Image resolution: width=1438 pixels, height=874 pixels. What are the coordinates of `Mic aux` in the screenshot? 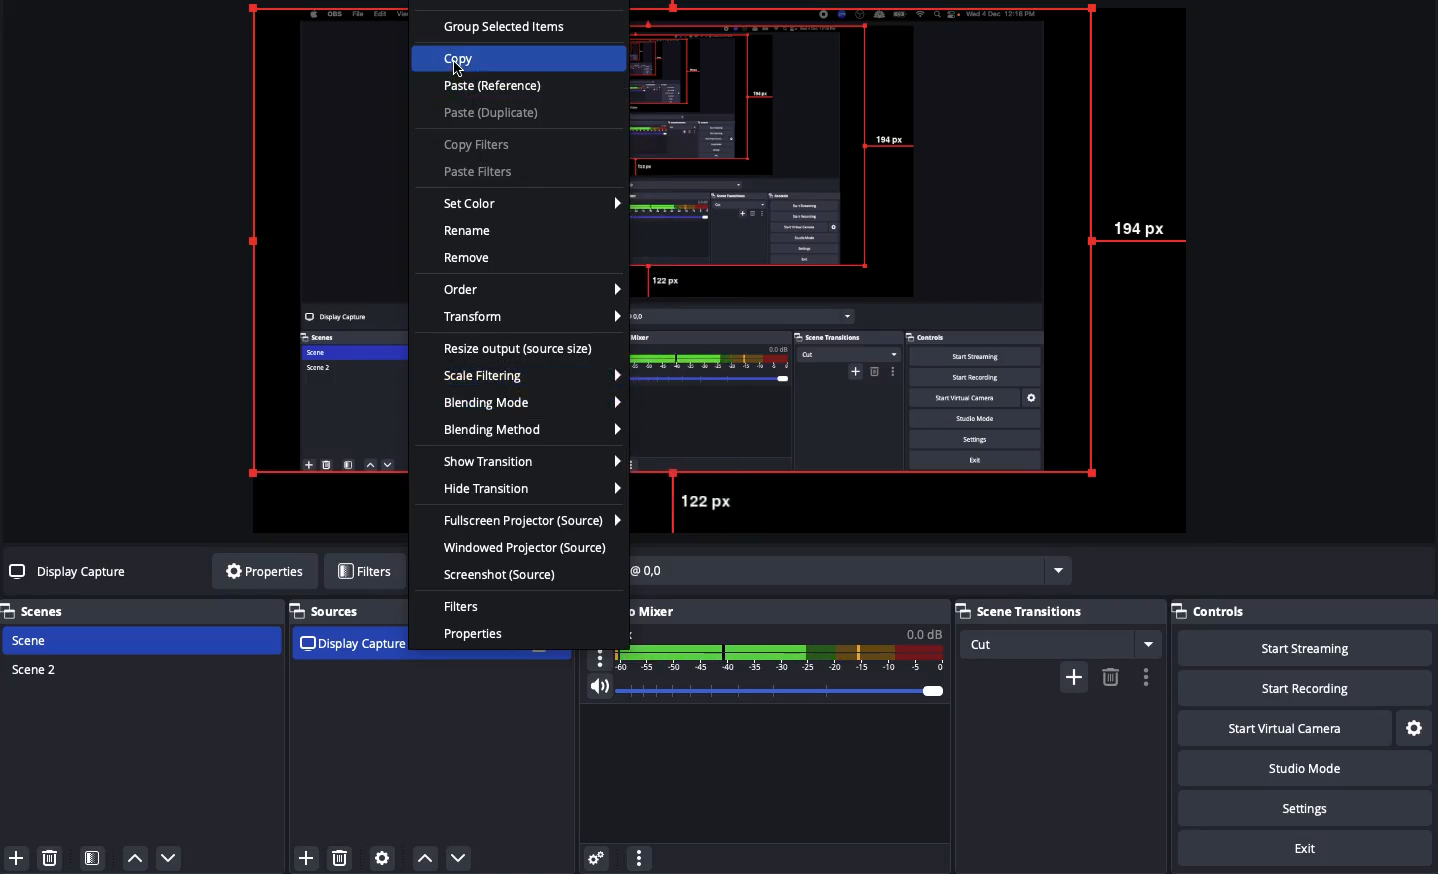 It's located at (766, 647).